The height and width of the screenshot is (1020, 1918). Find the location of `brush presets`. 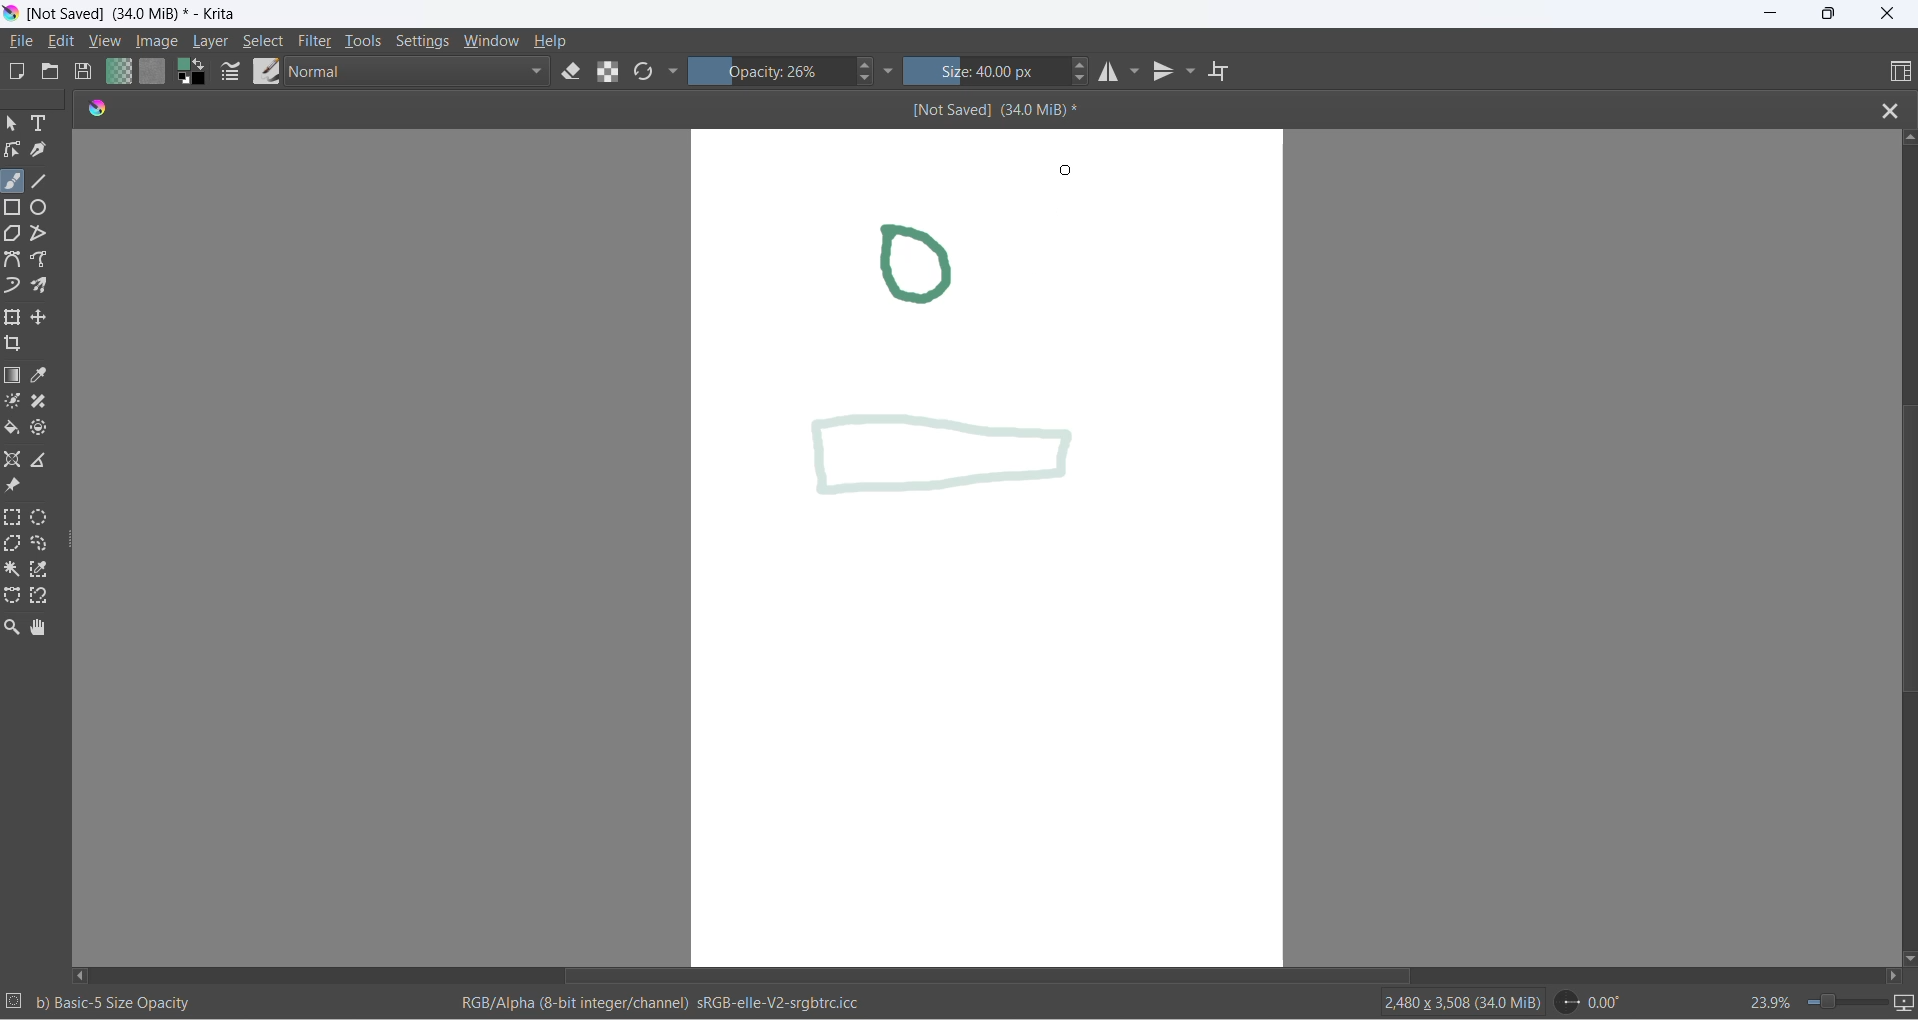

brush presets is located at coordinates (263, 73).